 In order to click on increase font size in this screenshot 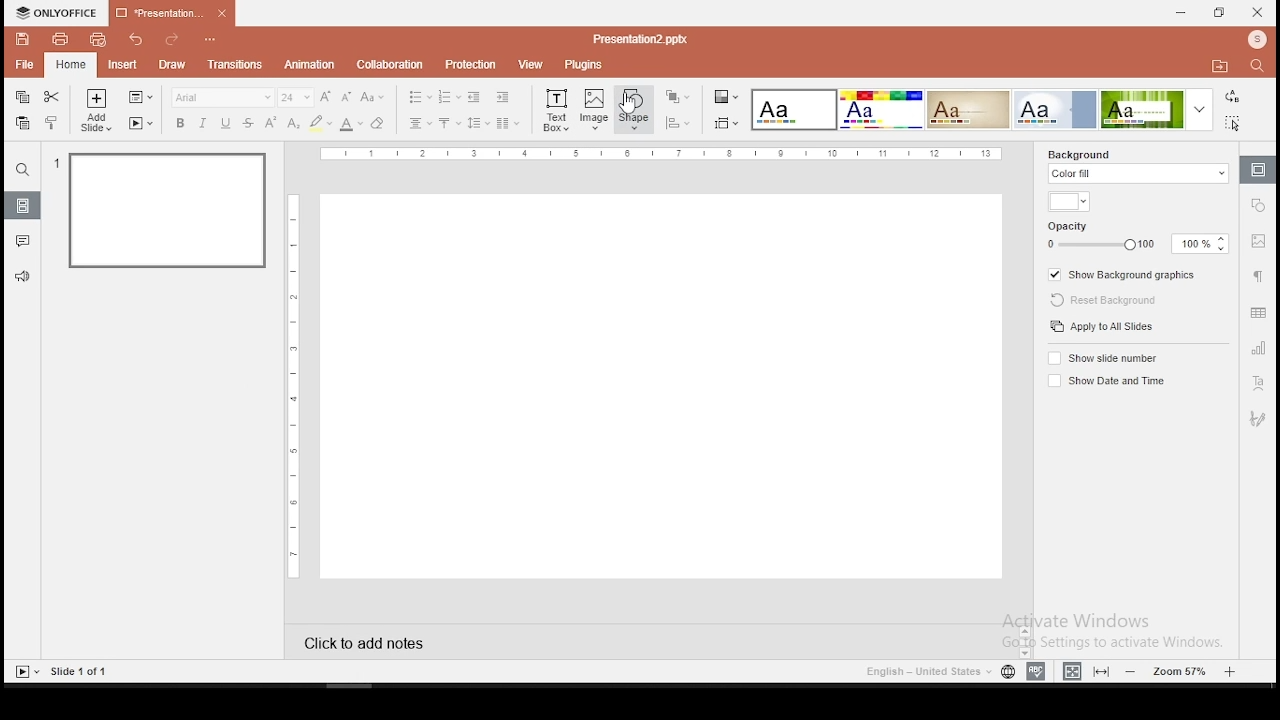, I will do `click(328, 98)`.